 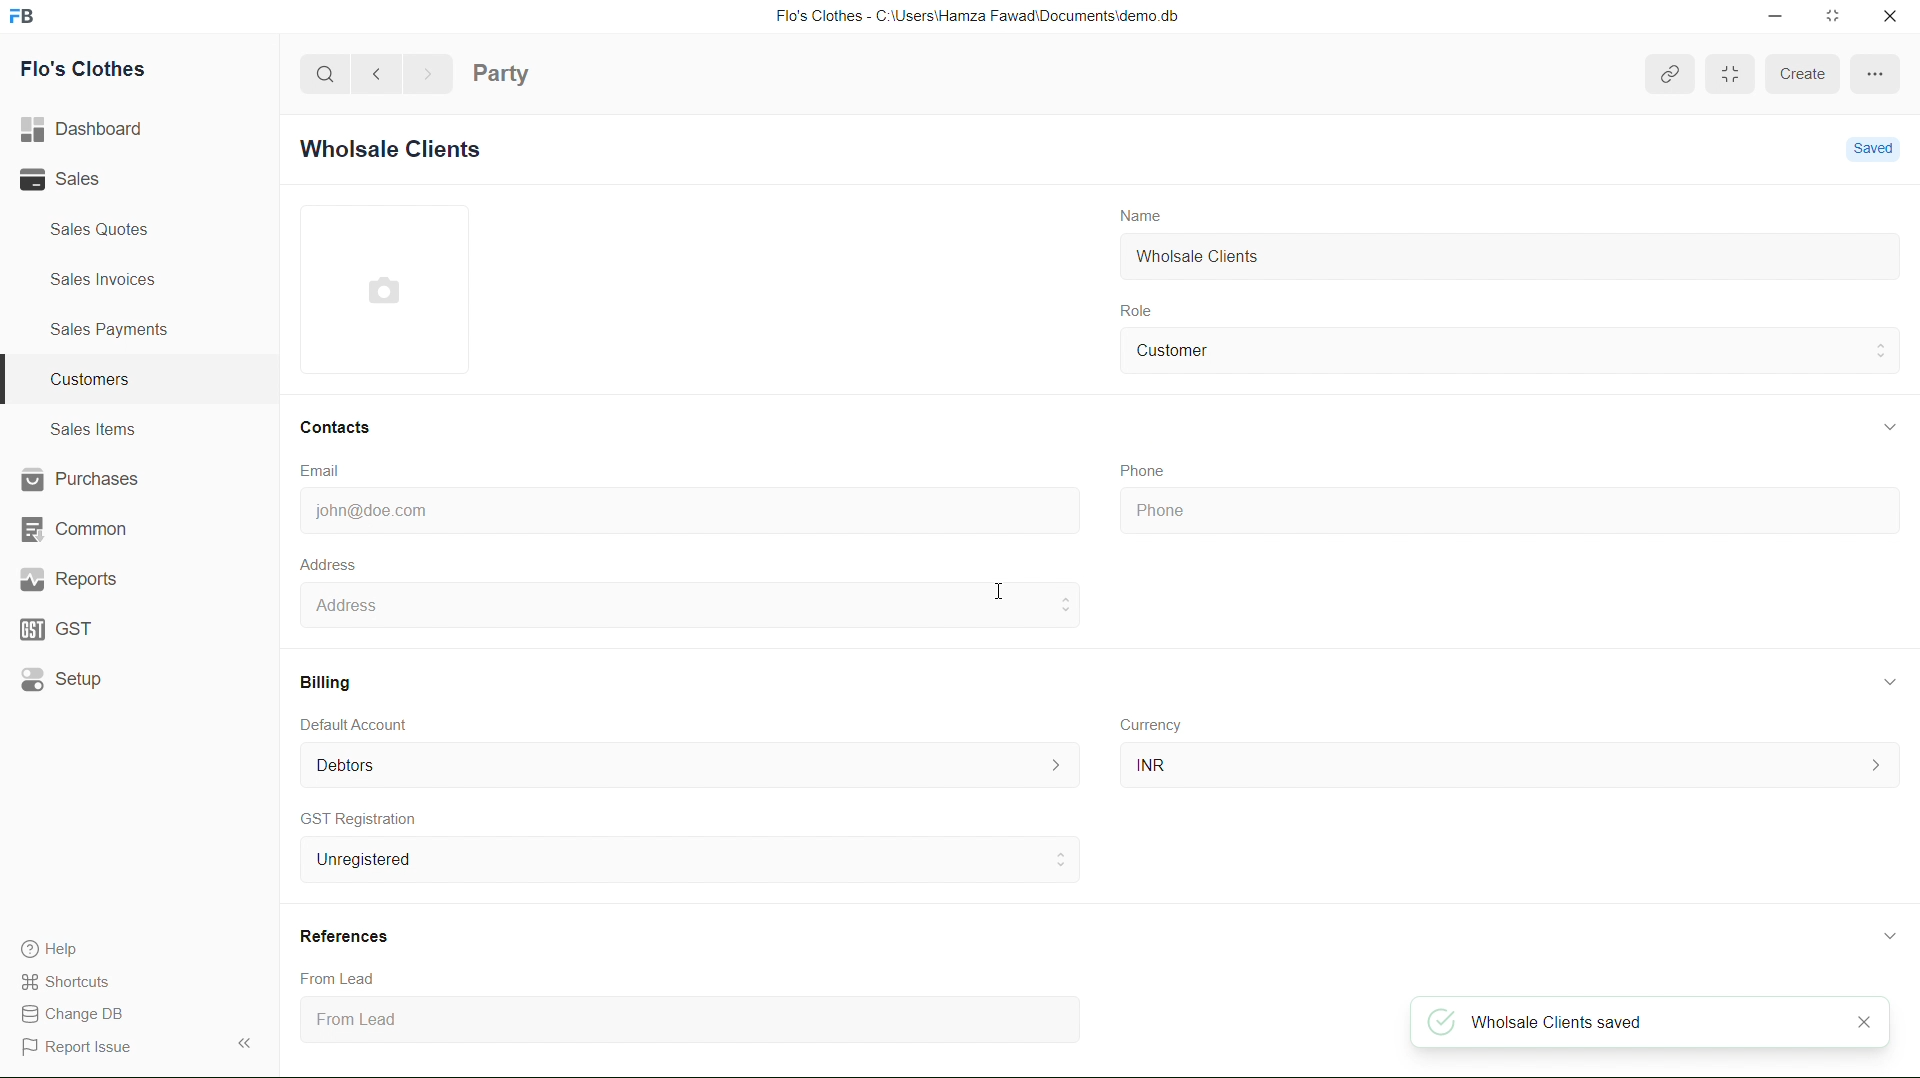 What do you see at coordinates (82, 479) in the screenshot?
I see `Purchases` at bounding box center [82, 479].